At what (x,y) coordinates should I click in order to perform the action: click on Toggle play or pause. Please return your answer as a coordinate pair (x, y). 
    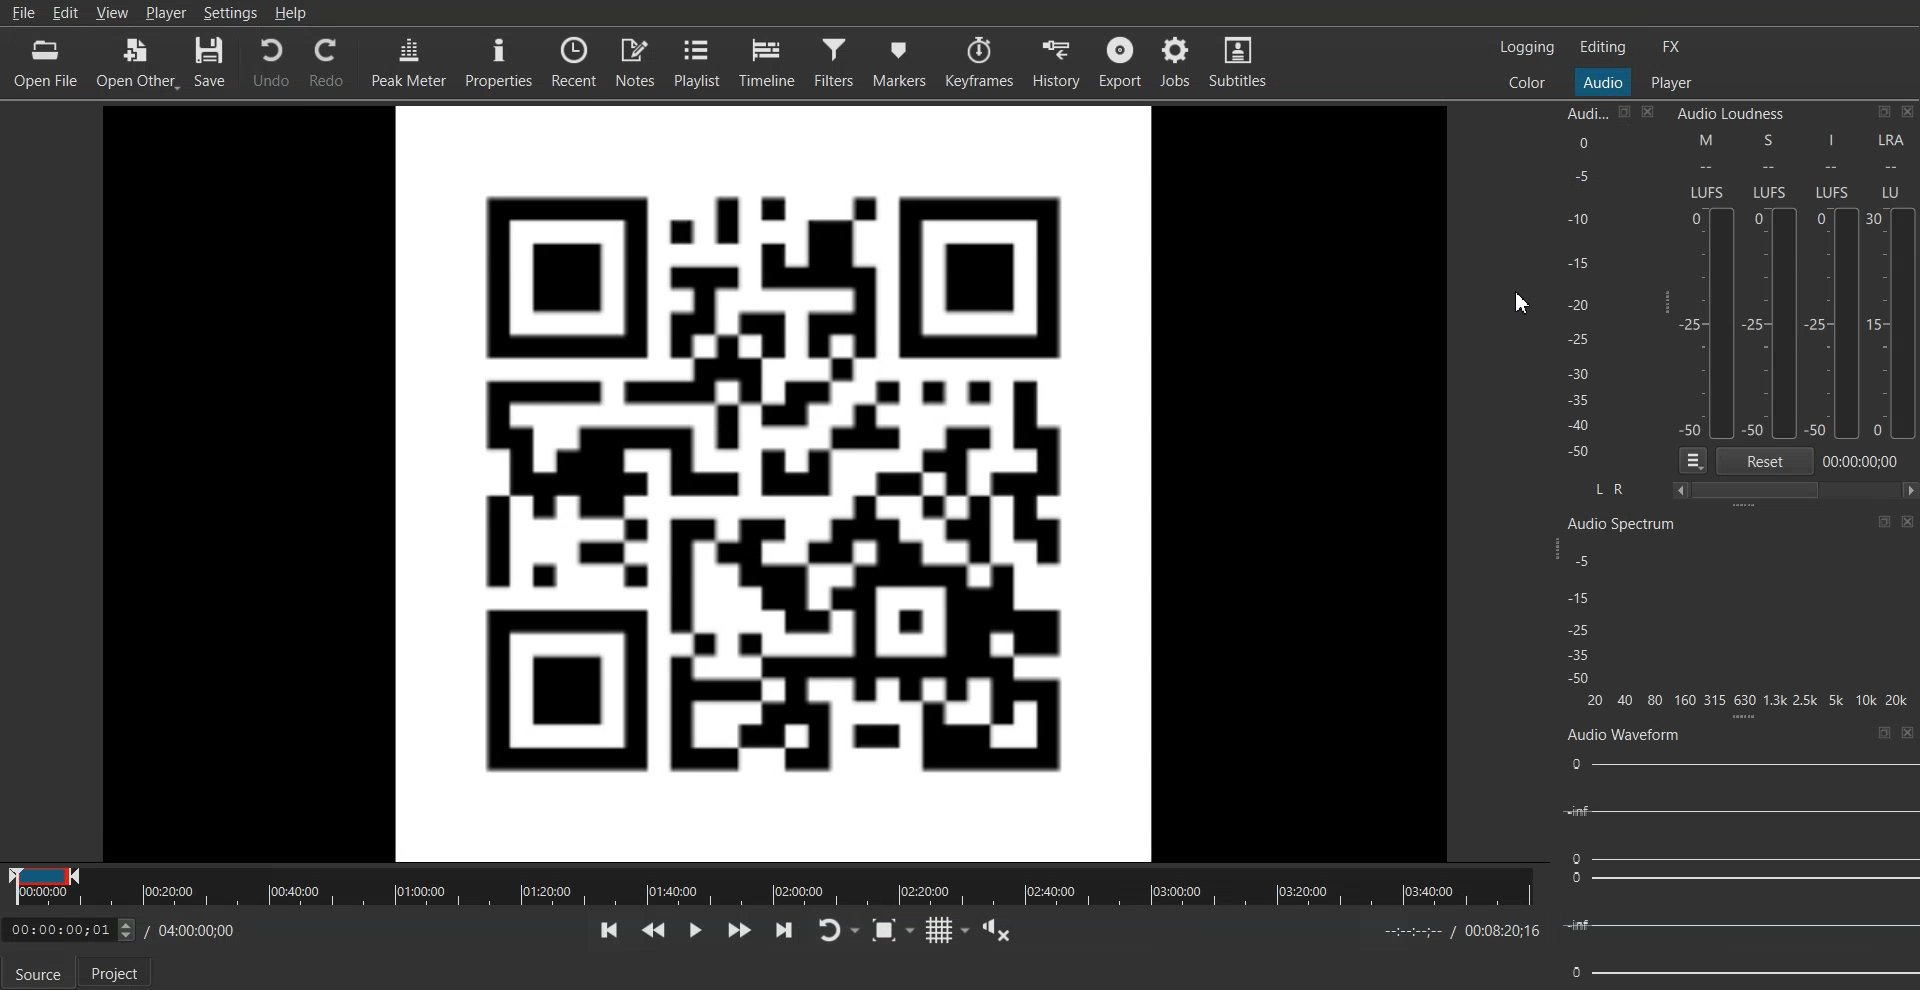
    Looking at the image, I should click on (696, 929).